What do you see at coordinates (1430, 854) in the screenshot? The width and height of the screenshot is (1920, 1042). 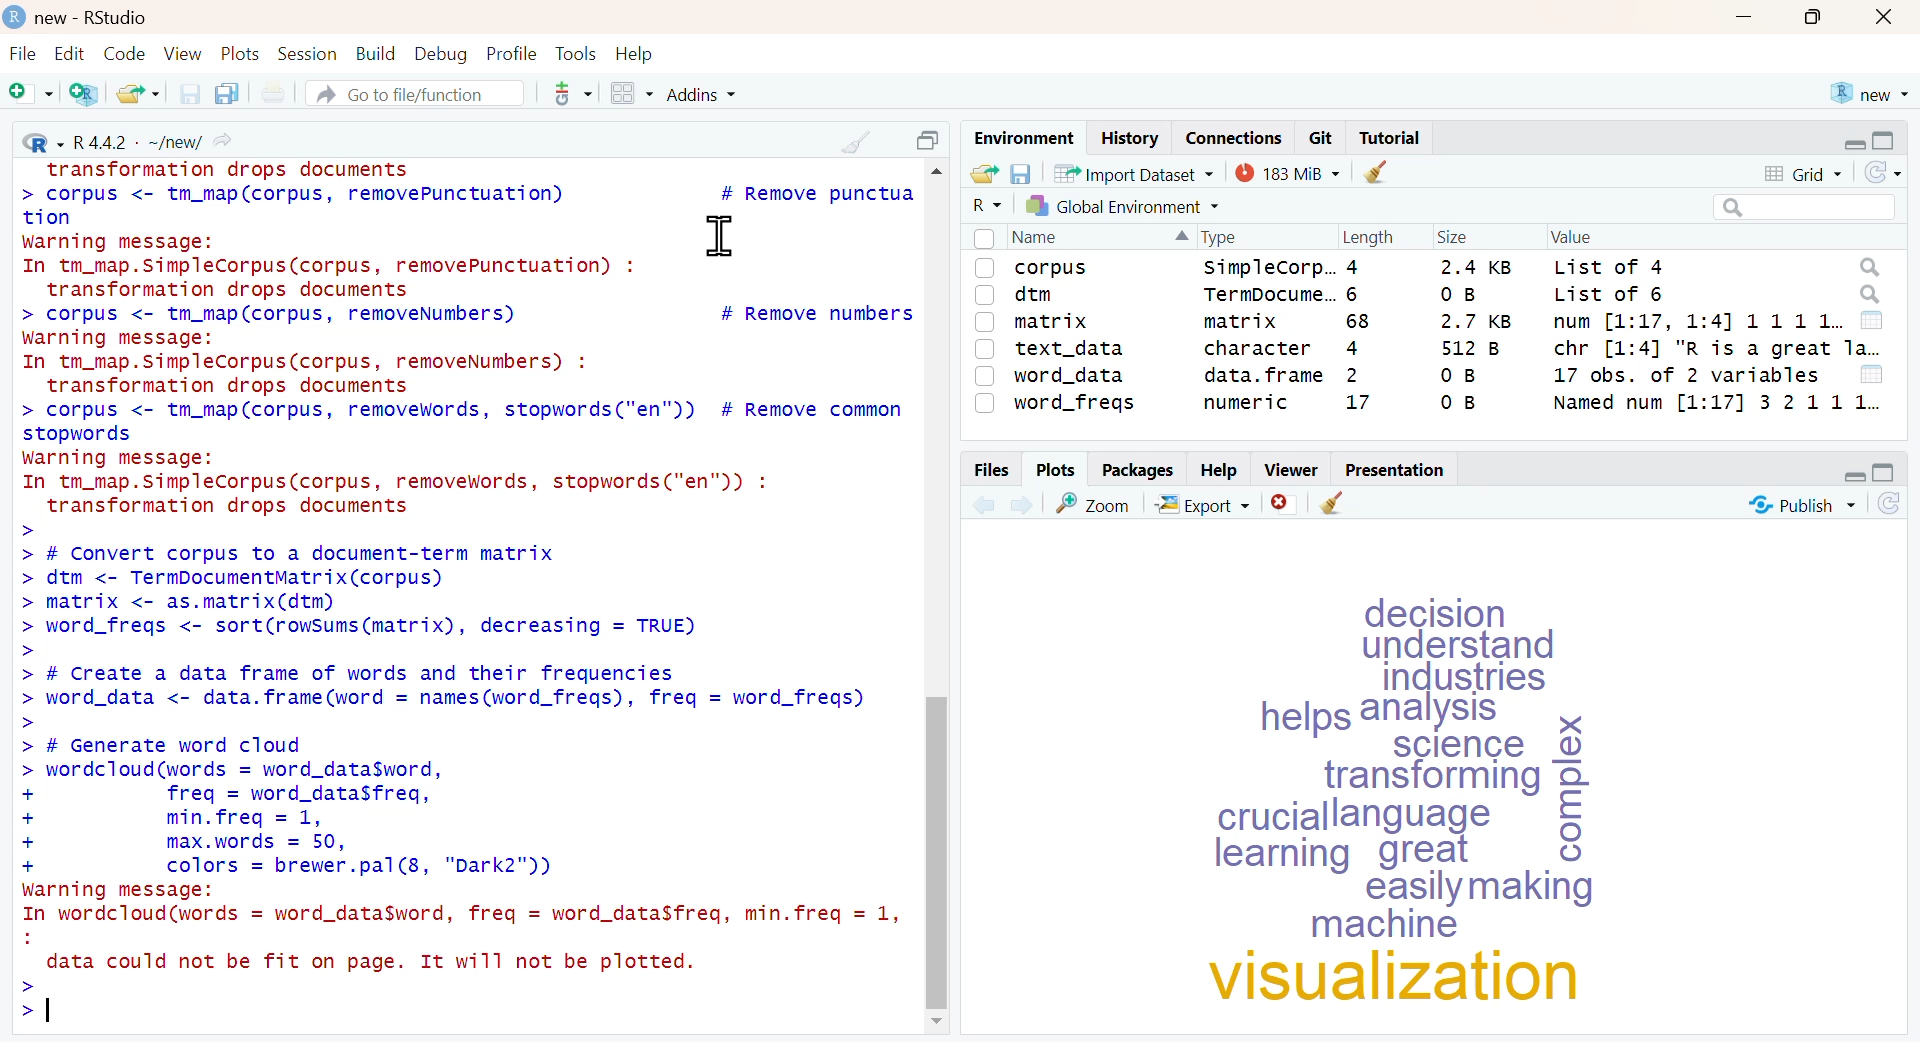 I see `great` at bounding box center [1430, 854].